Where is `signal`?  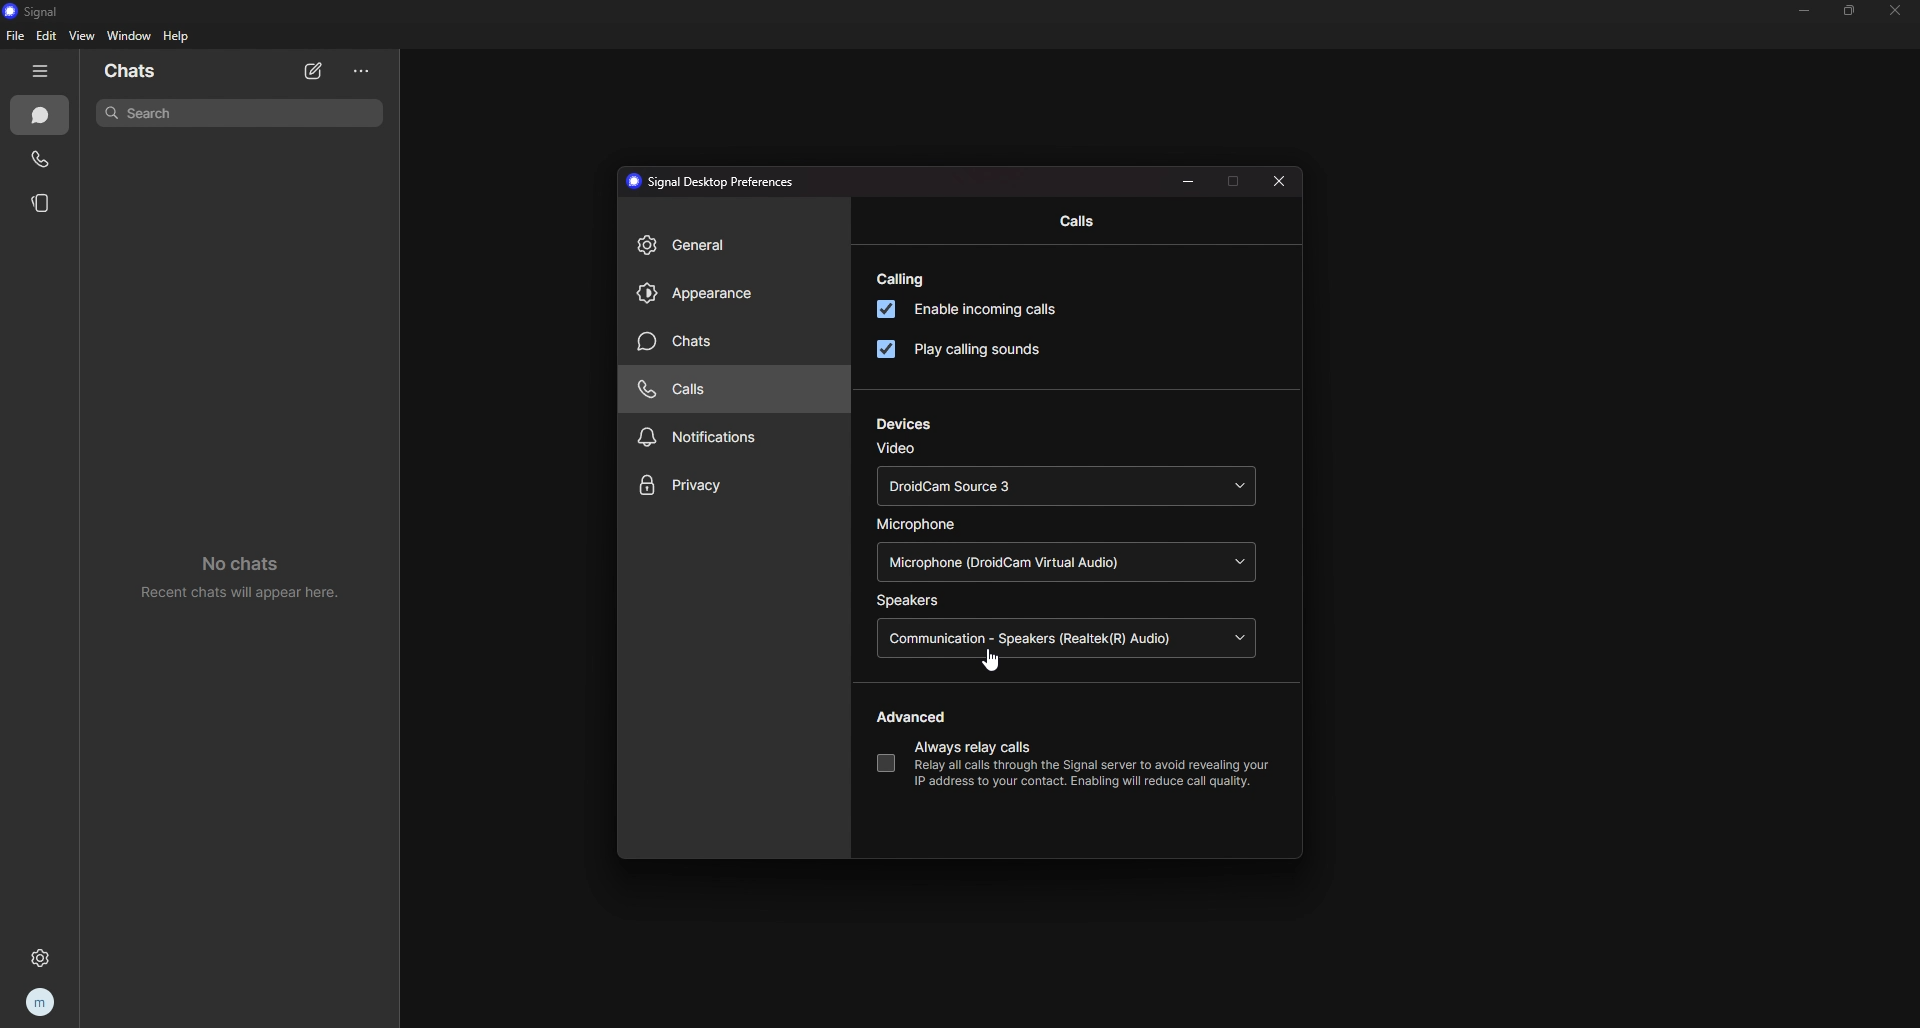 signal is located at coordinates (47, 10).